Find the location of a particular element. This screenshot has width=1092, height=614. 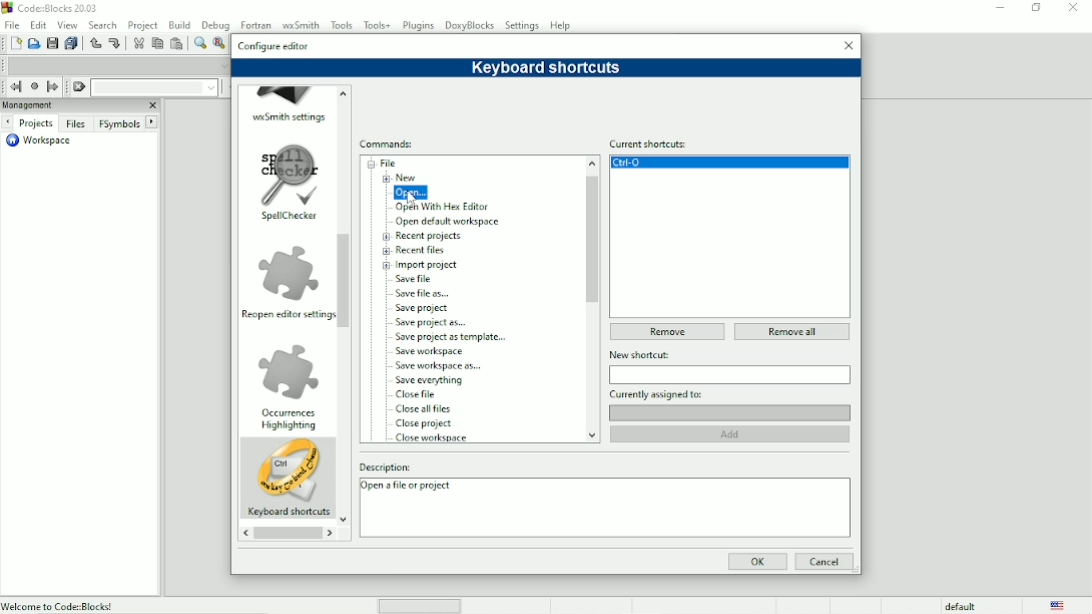

View is located at coordinates (69, 24).